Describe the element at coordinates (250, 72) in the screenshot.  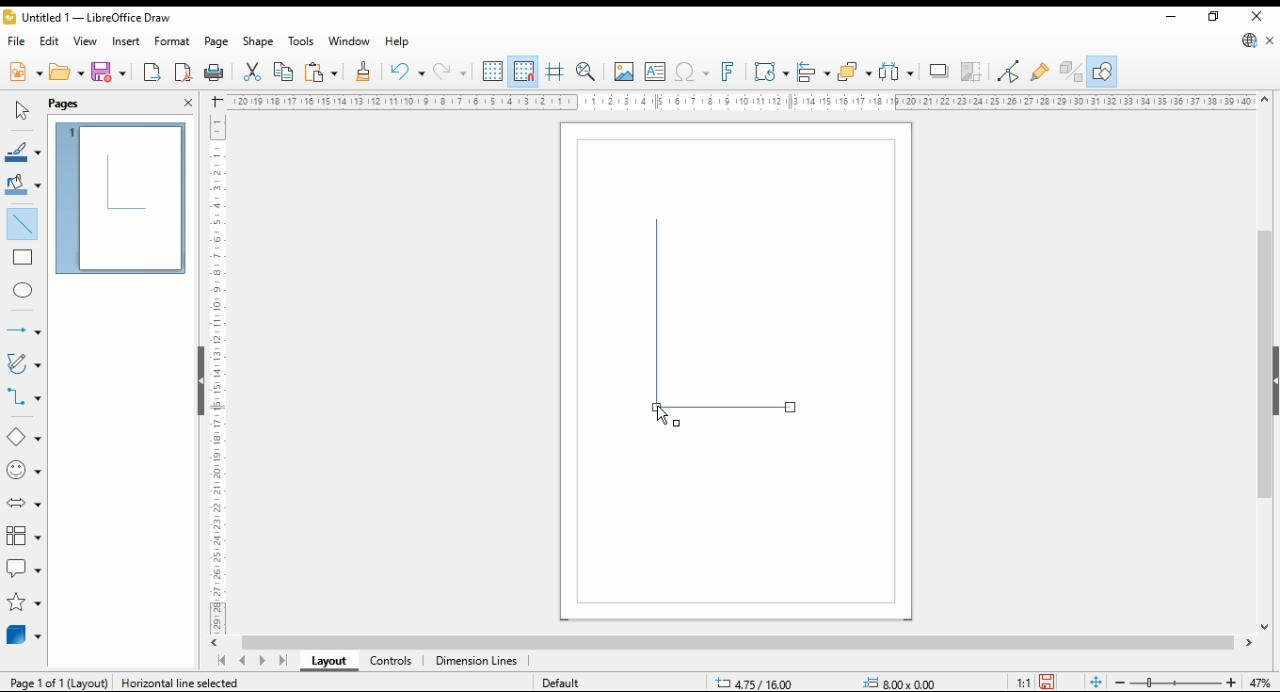
I see `cut` at that location.